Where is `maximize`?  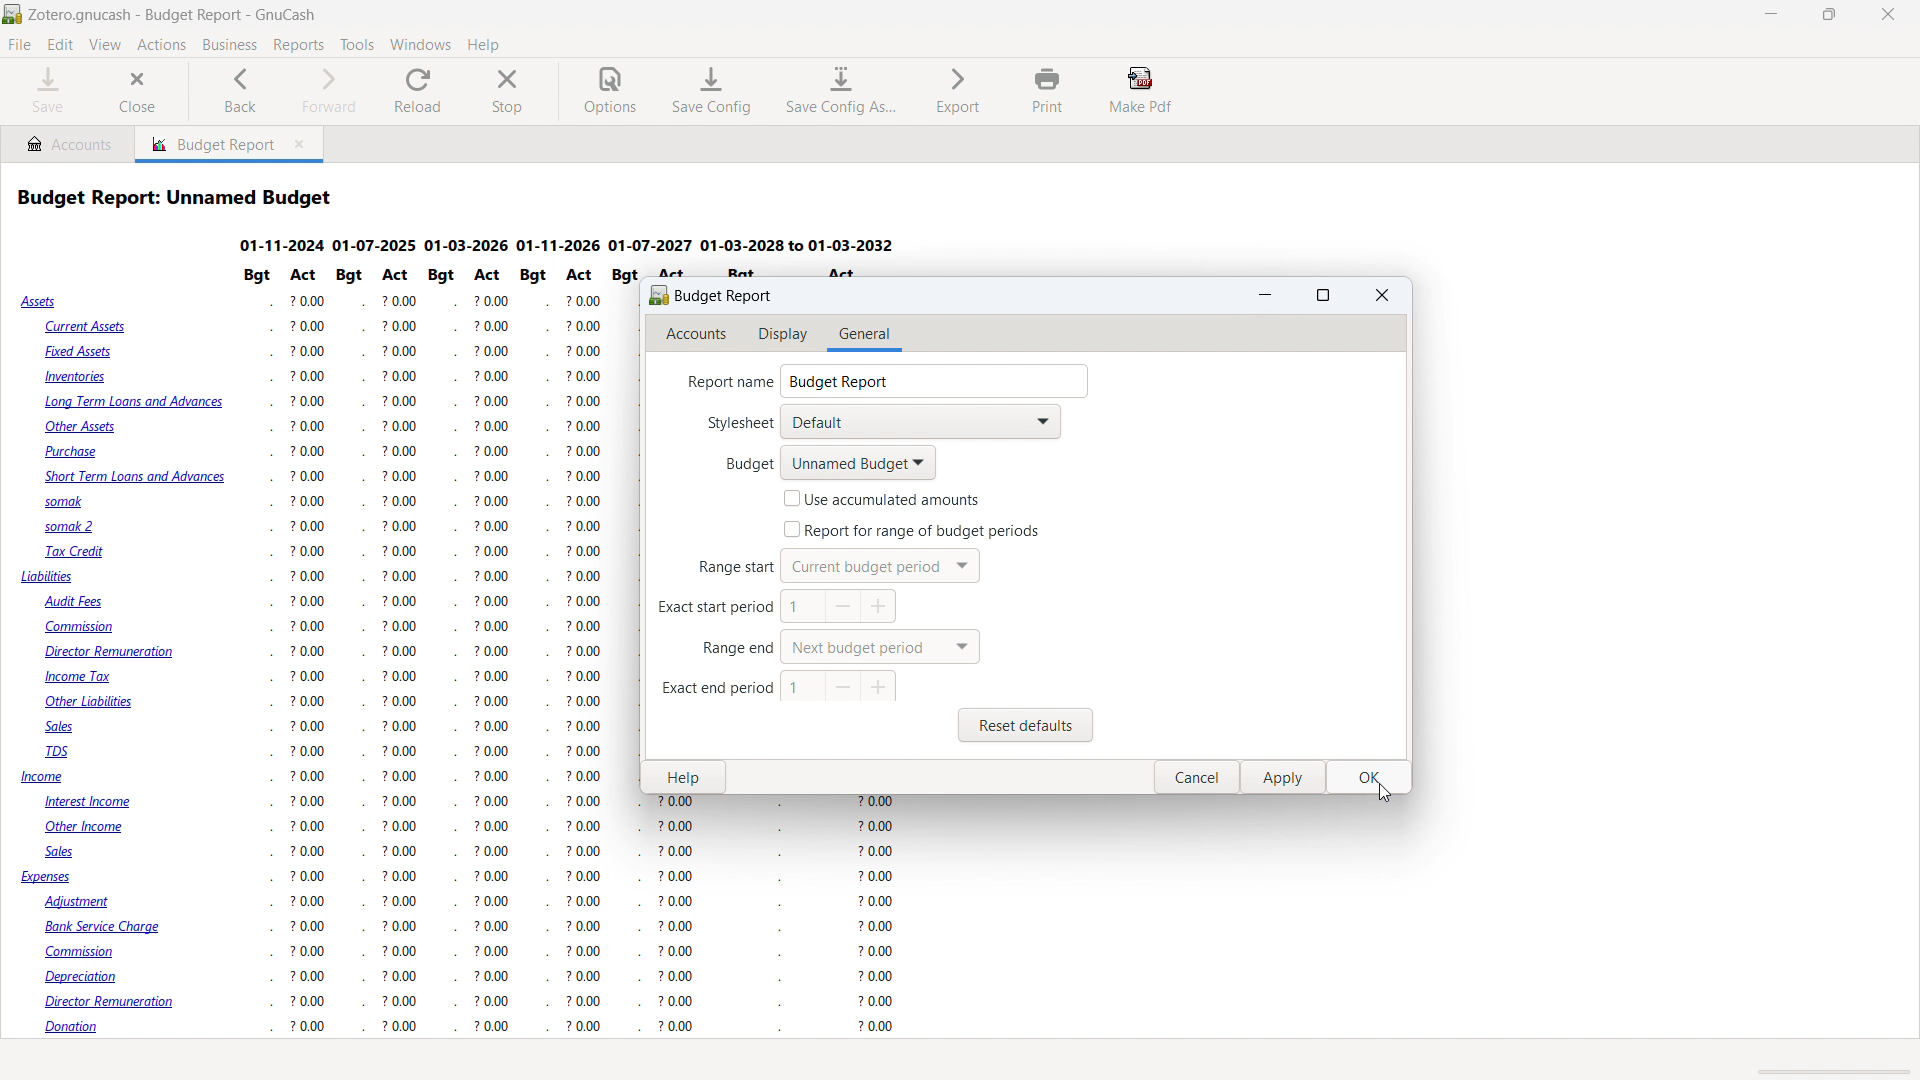 maximize is located at coordinates (1325, 296).